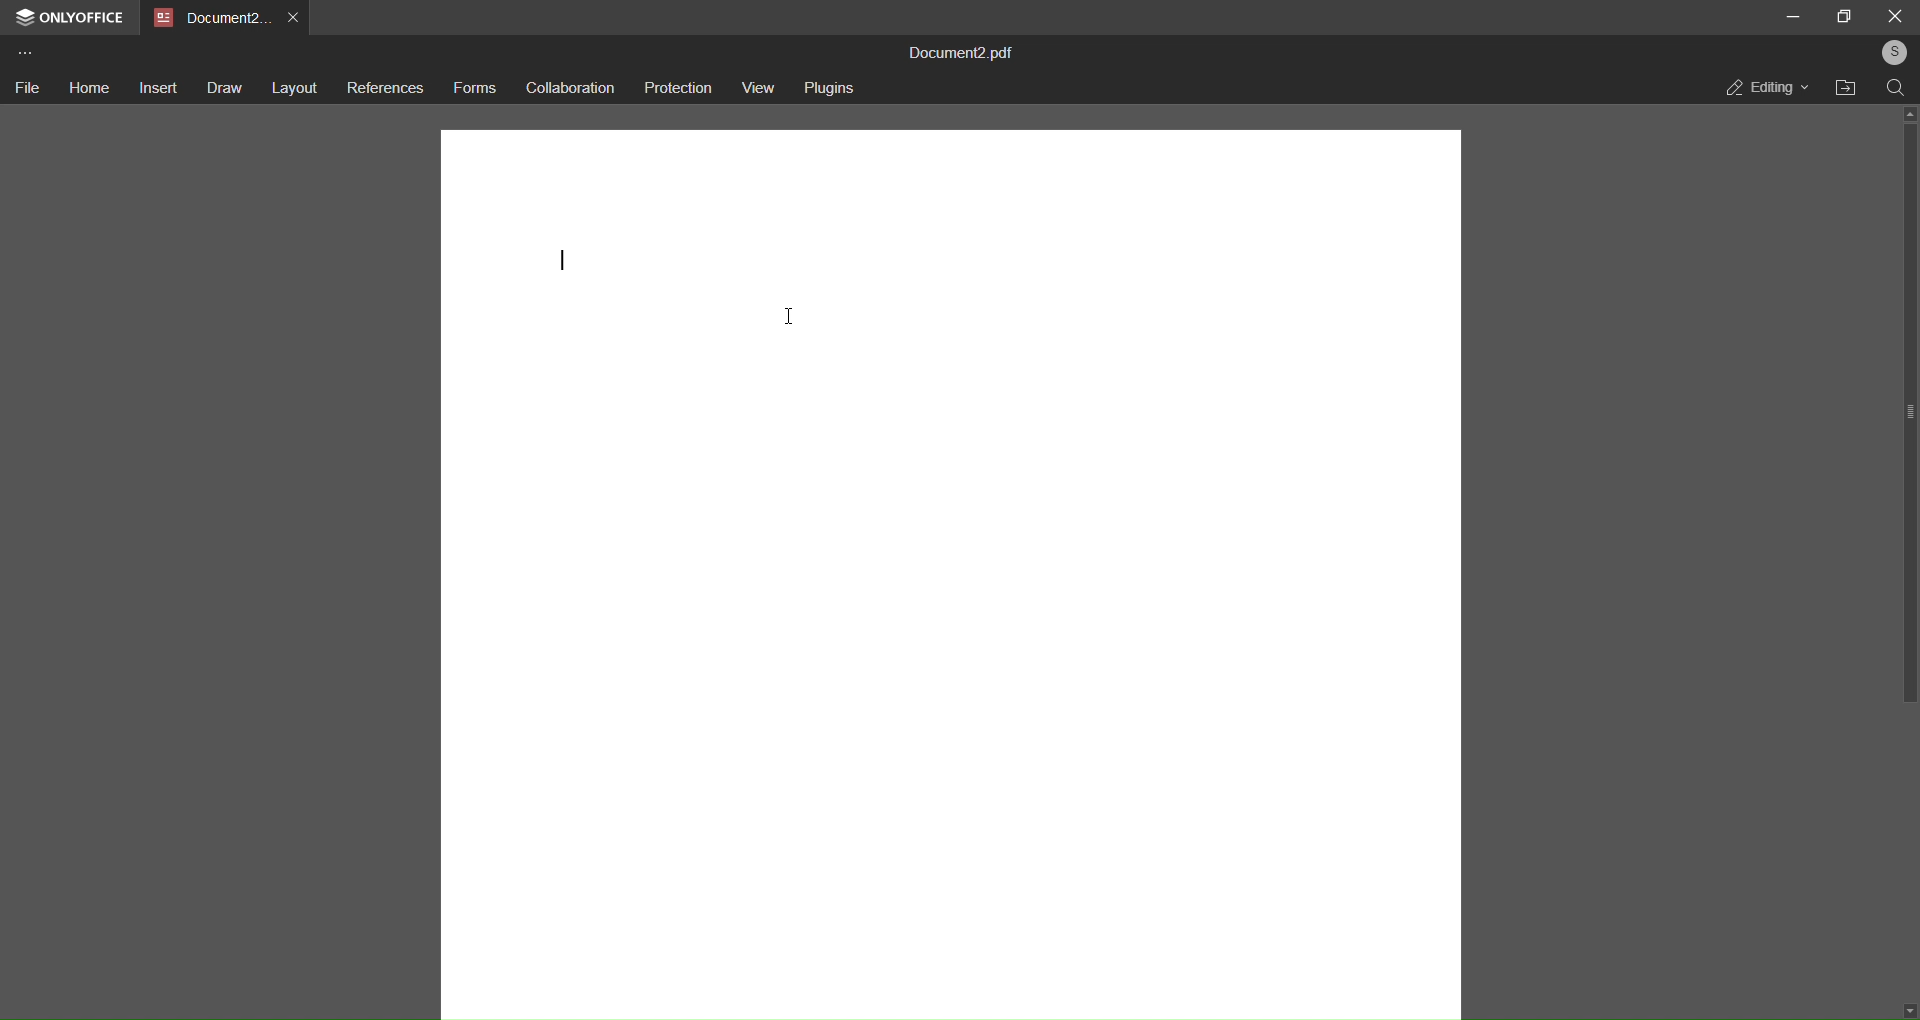  I want to click on title, so click(969, 51).